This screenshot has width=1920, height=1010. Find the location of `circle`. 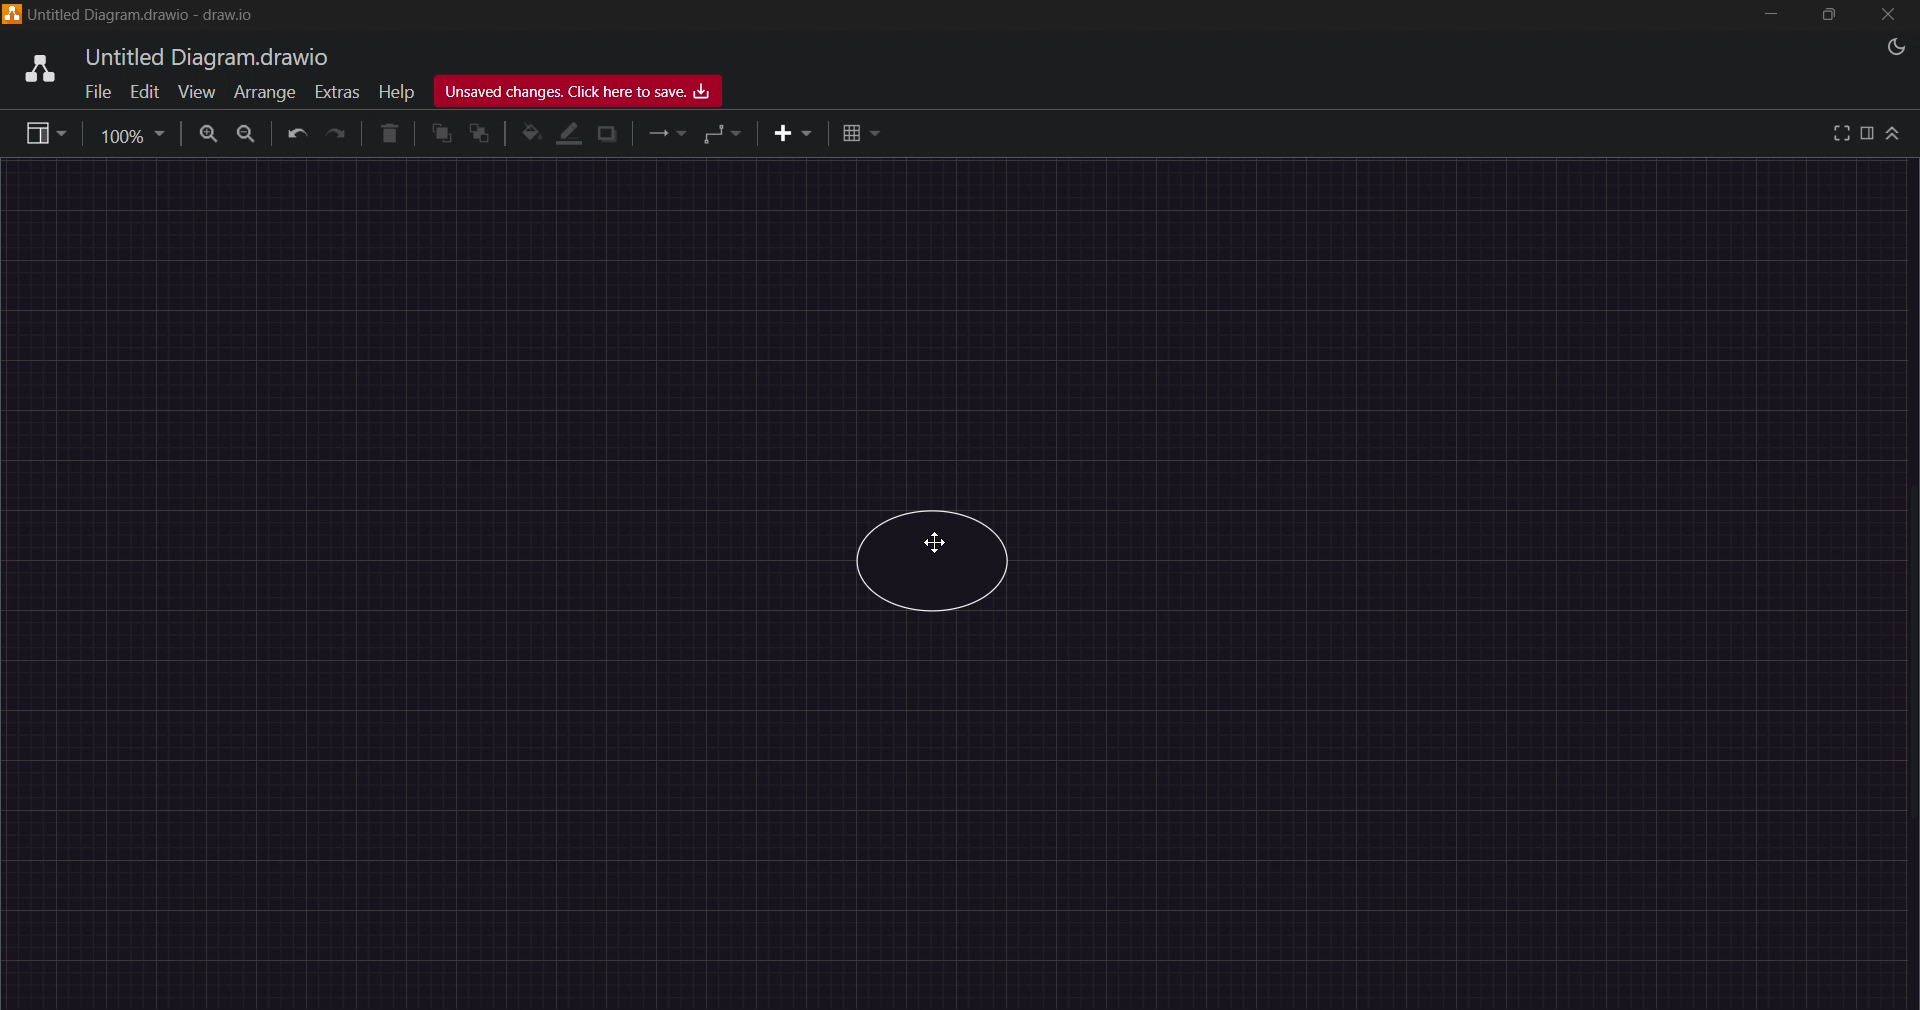

circle is located at coordinates (934, 563).